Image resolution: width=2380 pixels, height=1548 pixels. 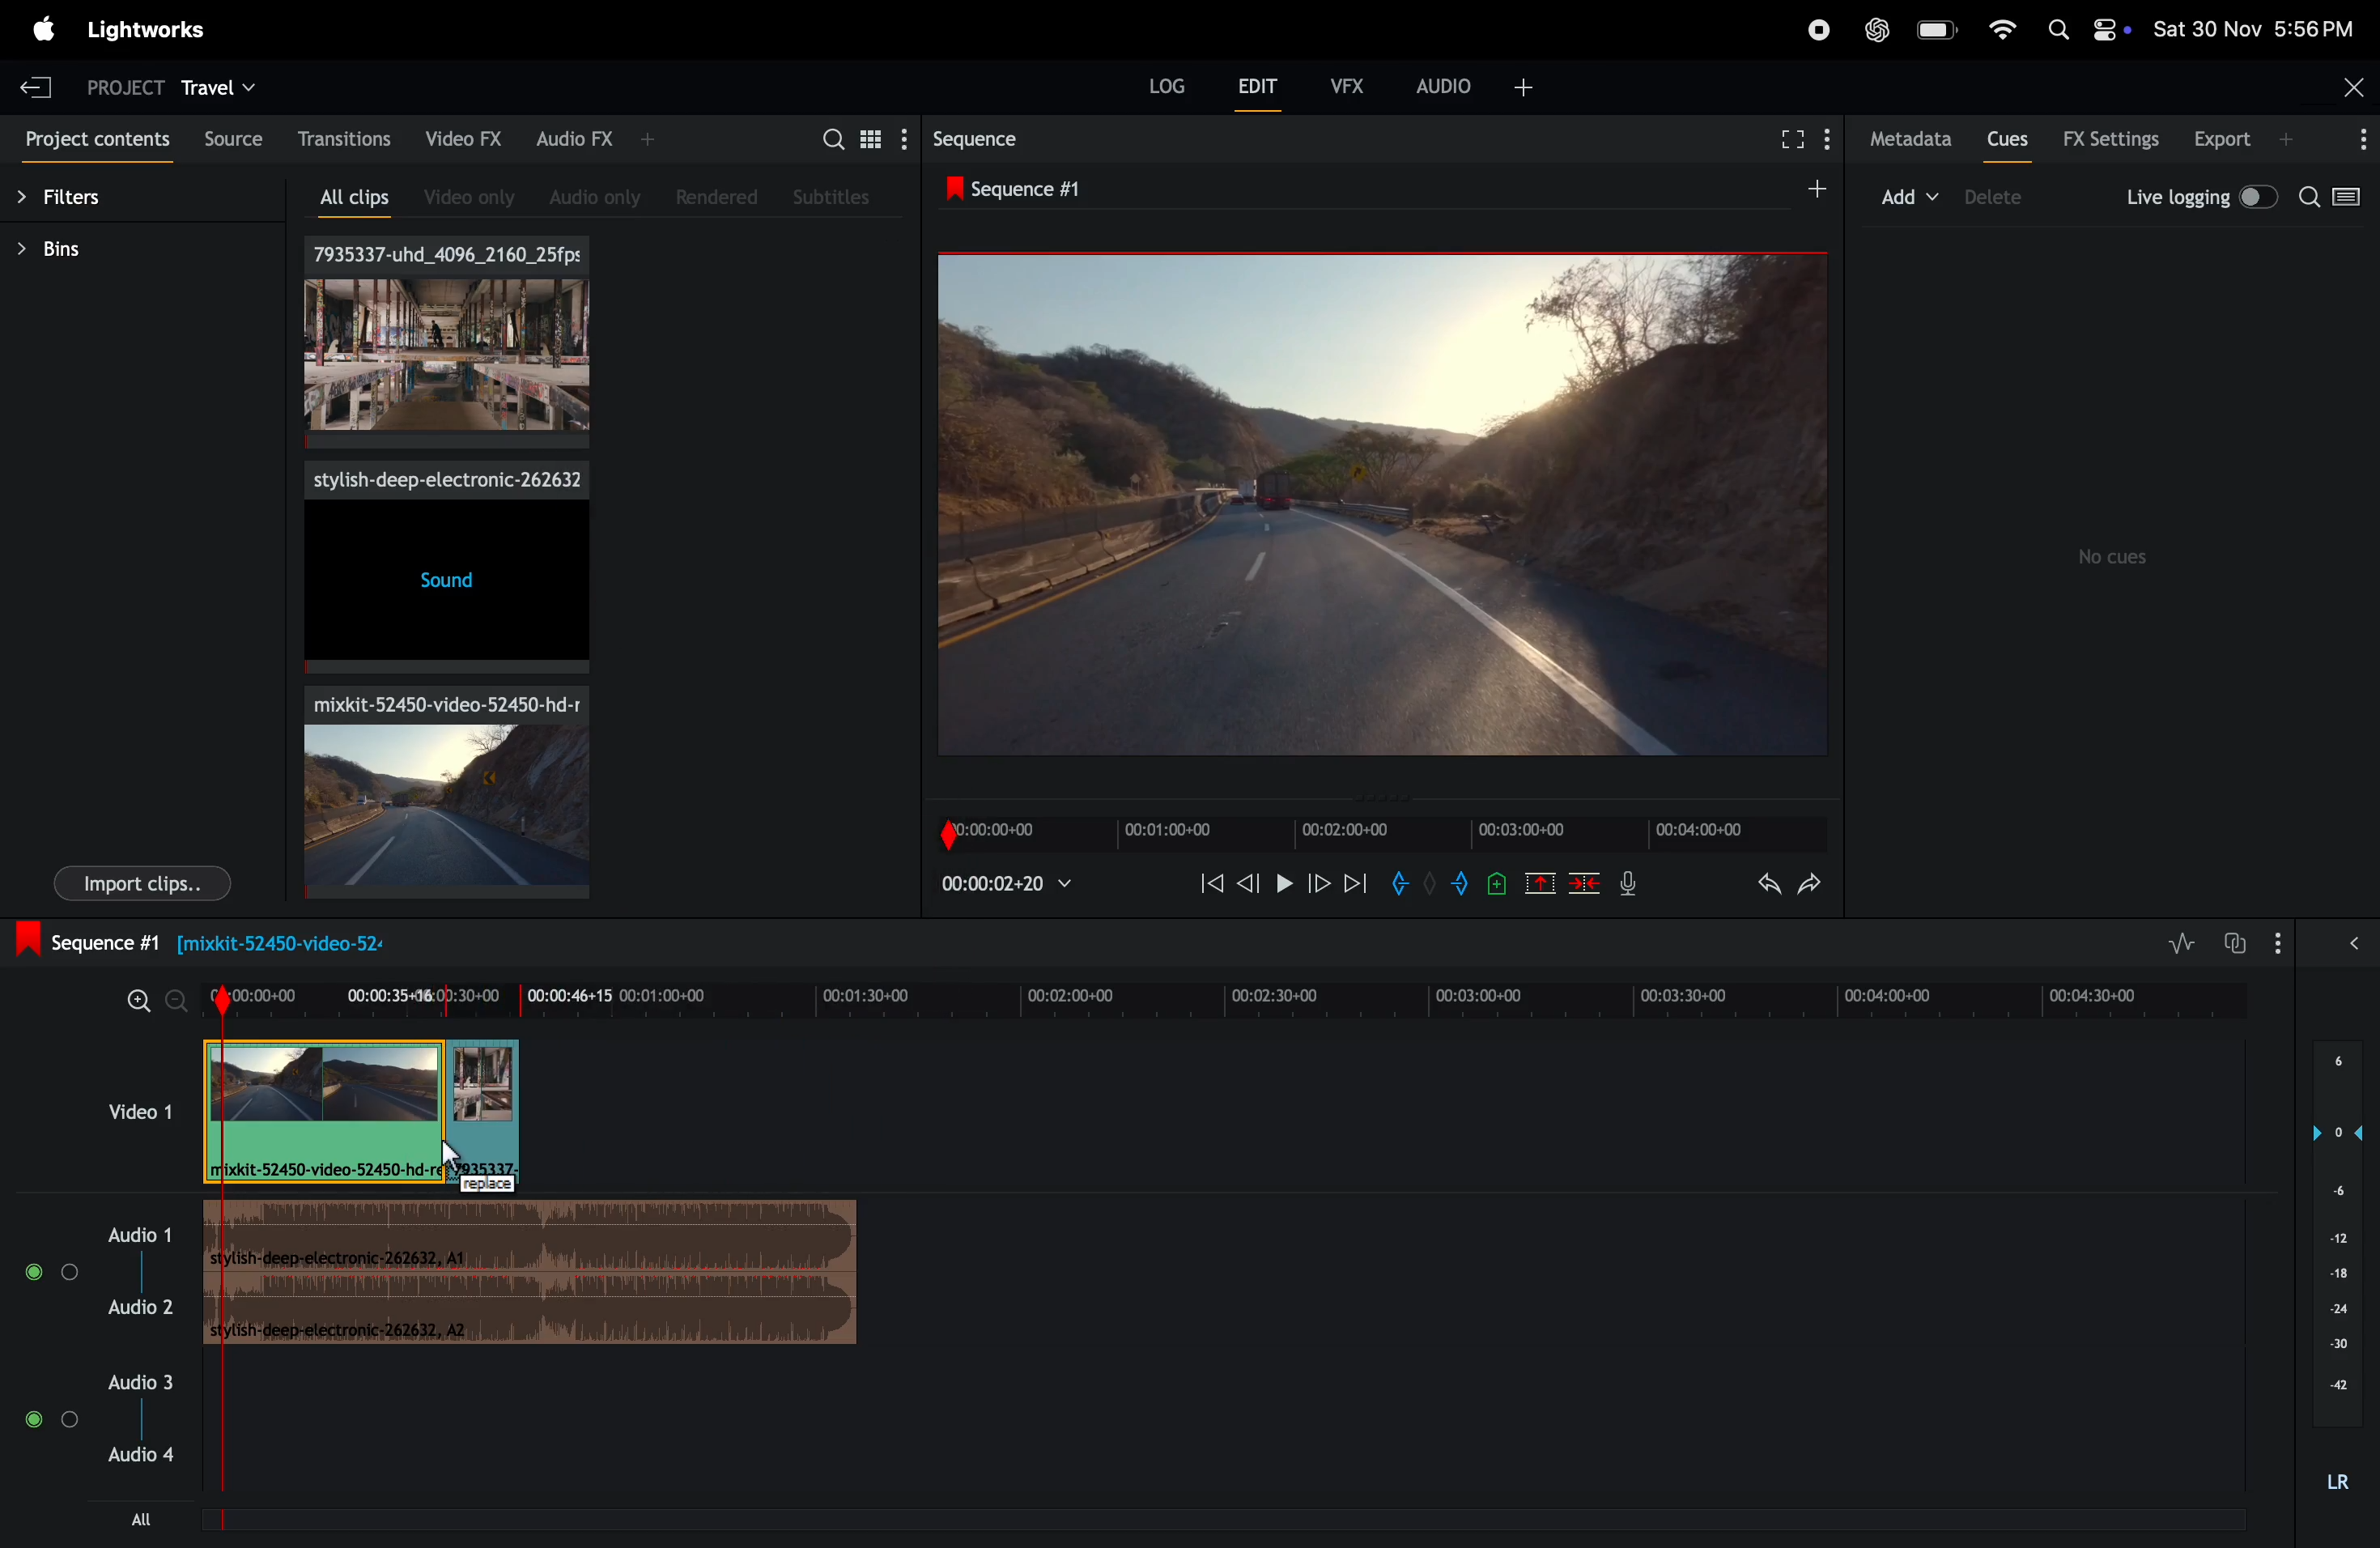 What do you see at coordinates (1225, 993) in the screenshot?
I see `time frame` at bounding box center [1225, 993].